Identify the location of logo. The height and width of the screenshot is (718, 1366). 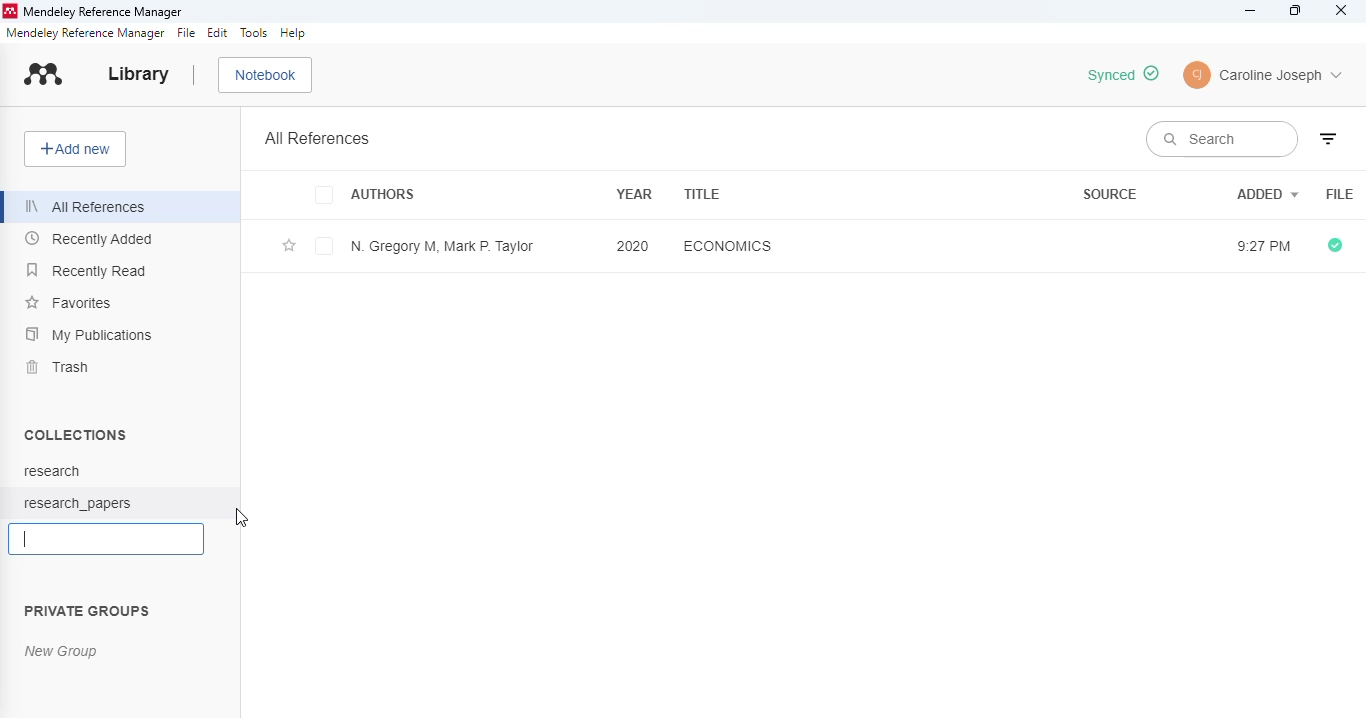
(9, 12).